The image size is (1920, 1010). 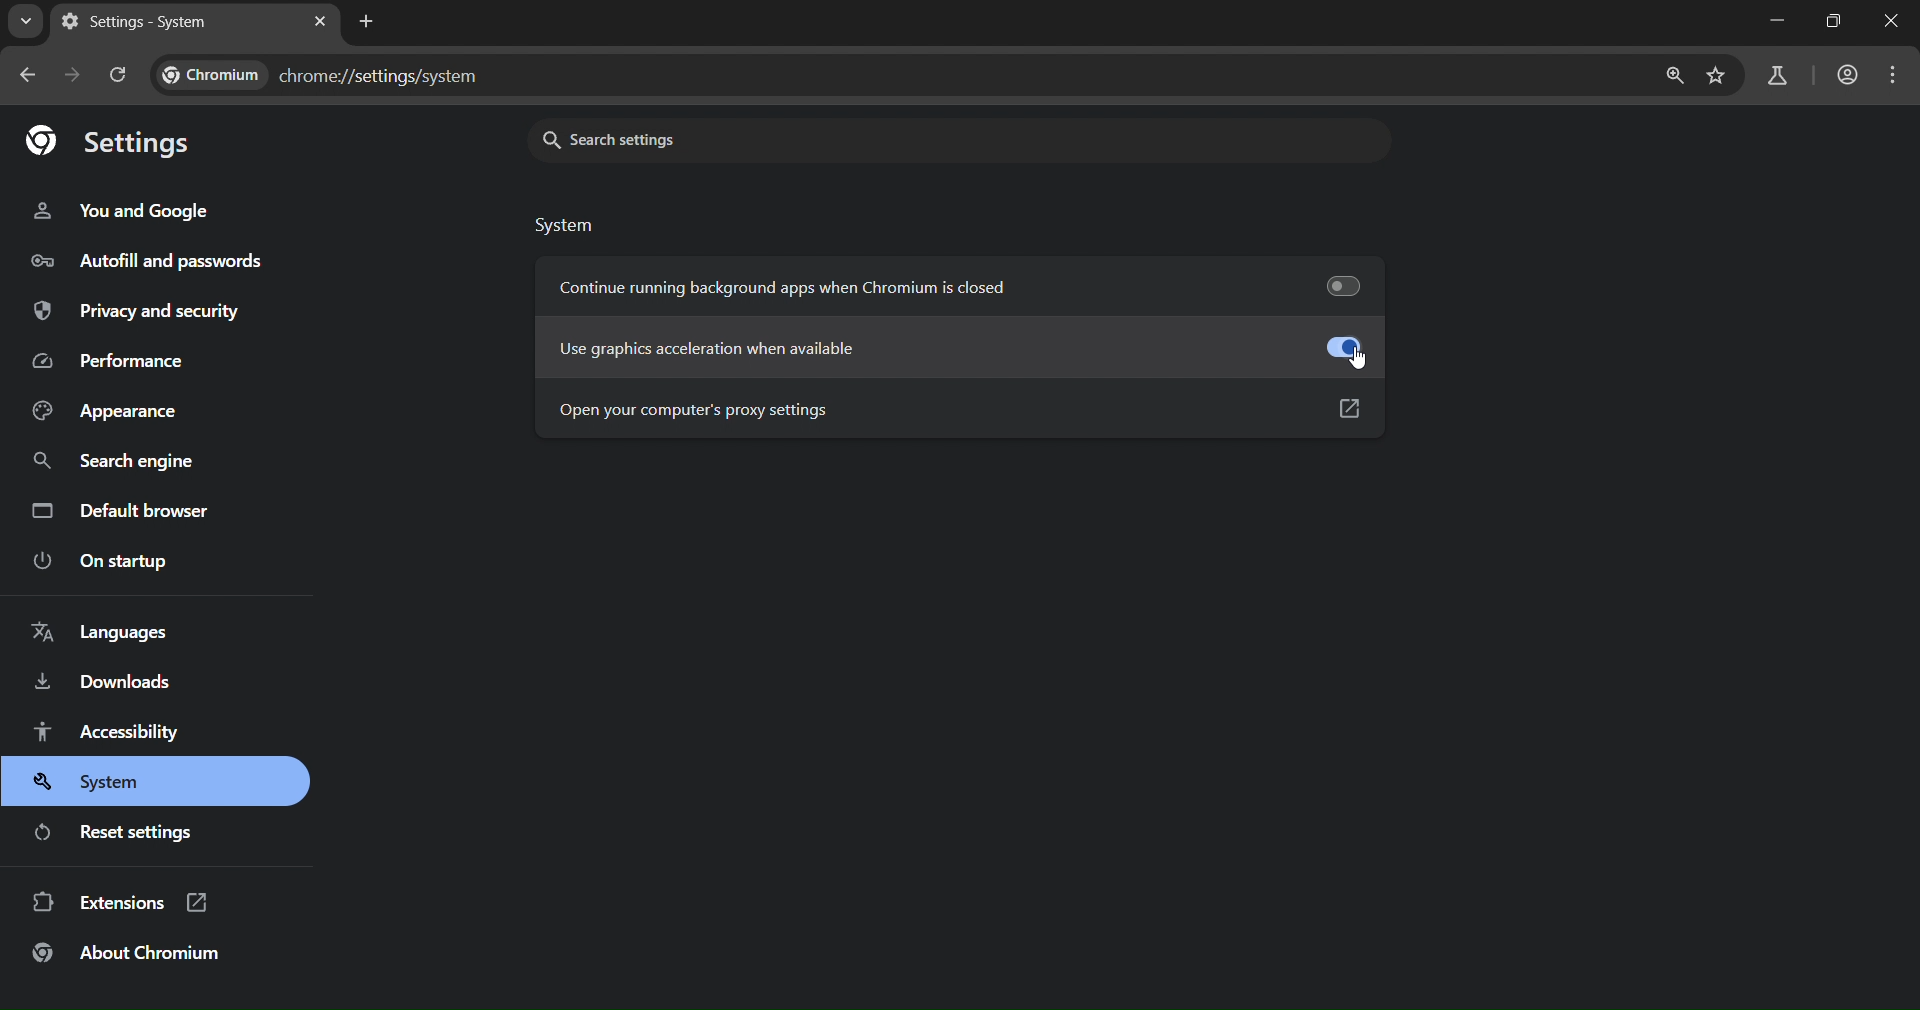 What do you see at coordinates (25, 24) in the screenshot?
I see `search tabs` at bounding box center [25, 24].